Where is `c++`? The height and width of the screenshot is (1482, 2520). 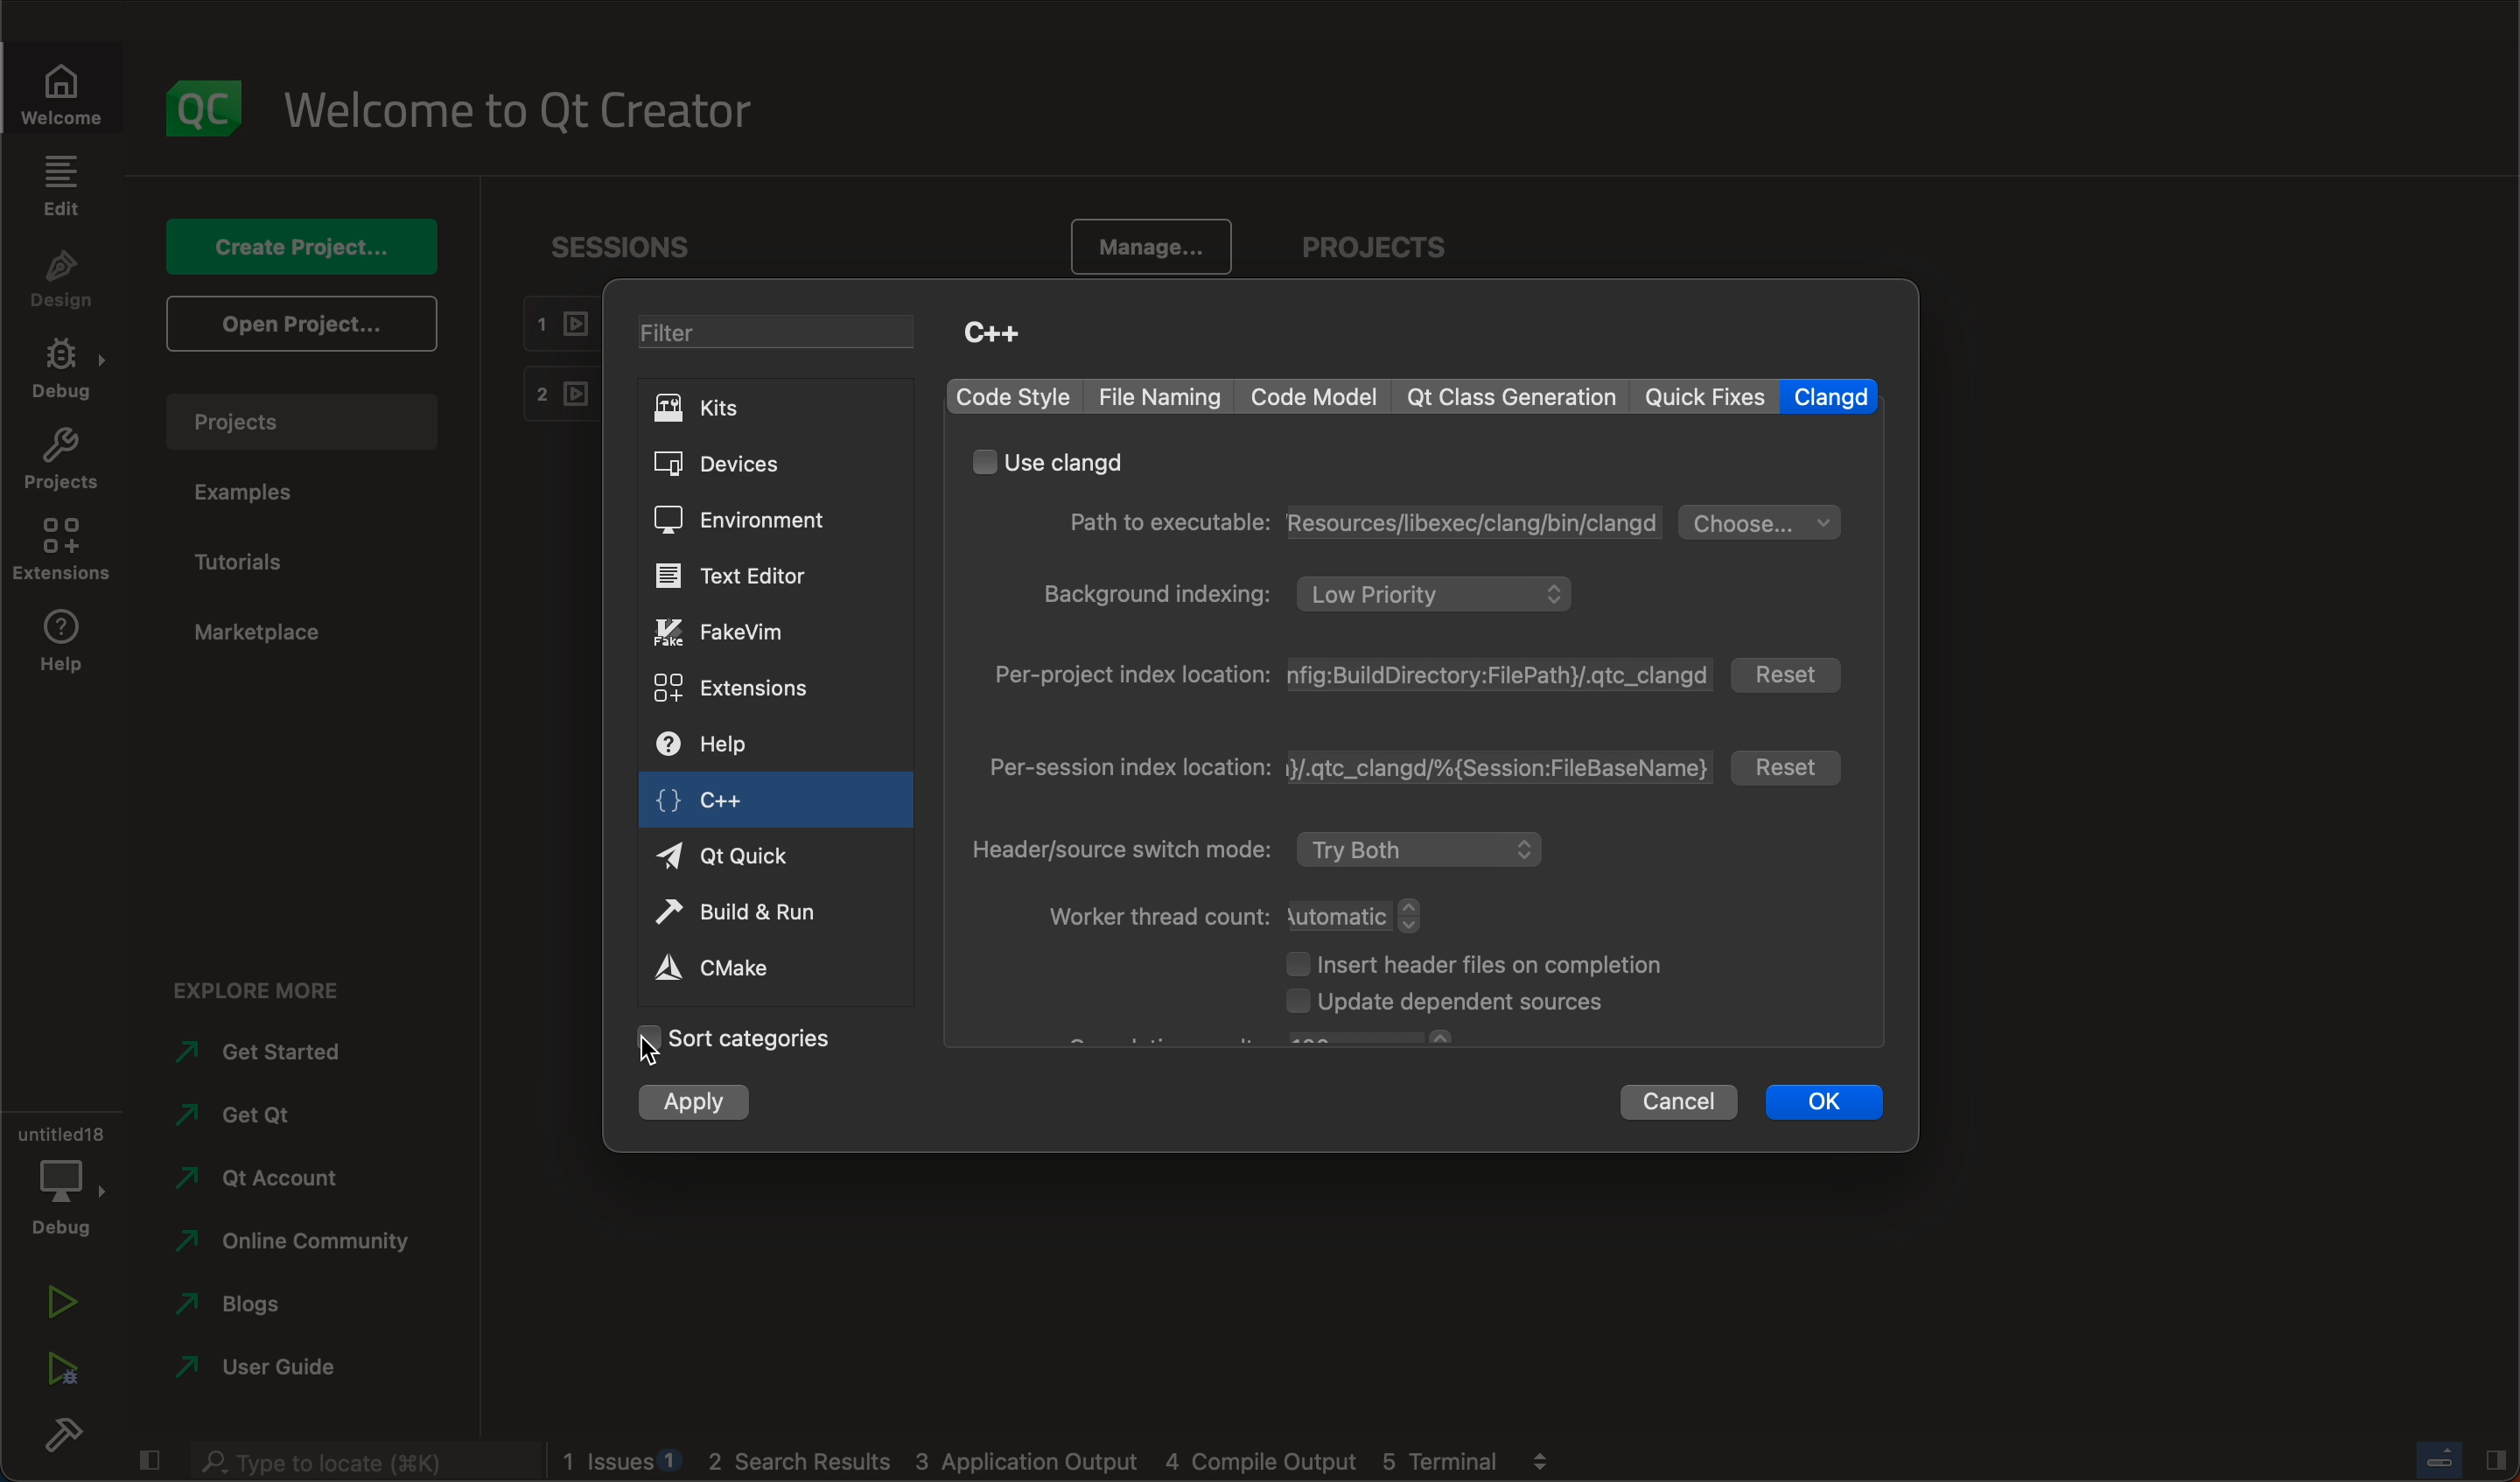 c++ is located at coordinates (775, 801).